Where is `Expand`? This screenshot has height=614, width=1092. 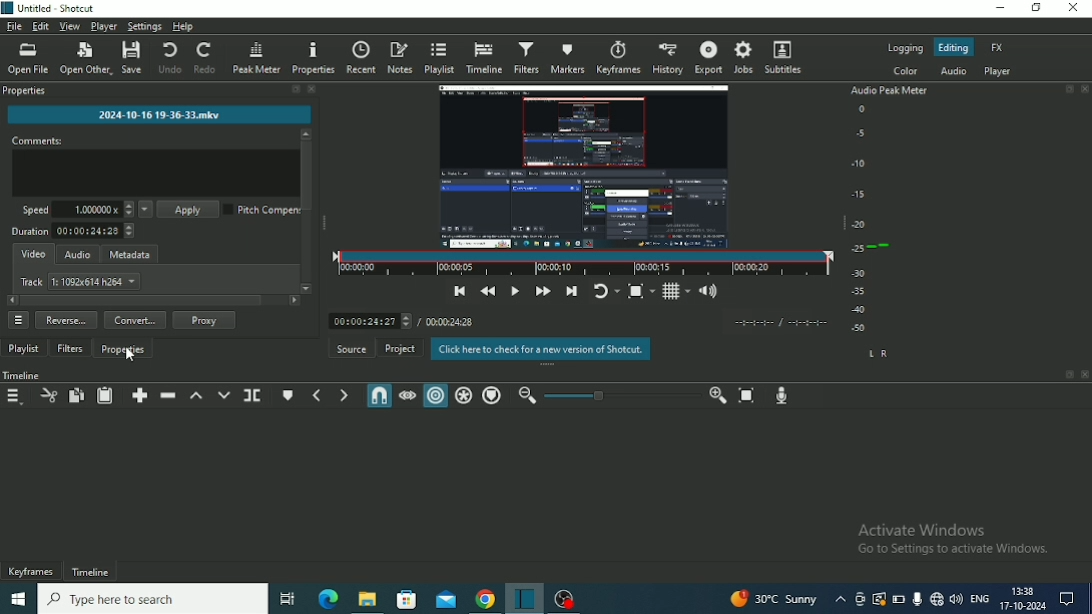 Expand is located at coordinates (1069, 88).